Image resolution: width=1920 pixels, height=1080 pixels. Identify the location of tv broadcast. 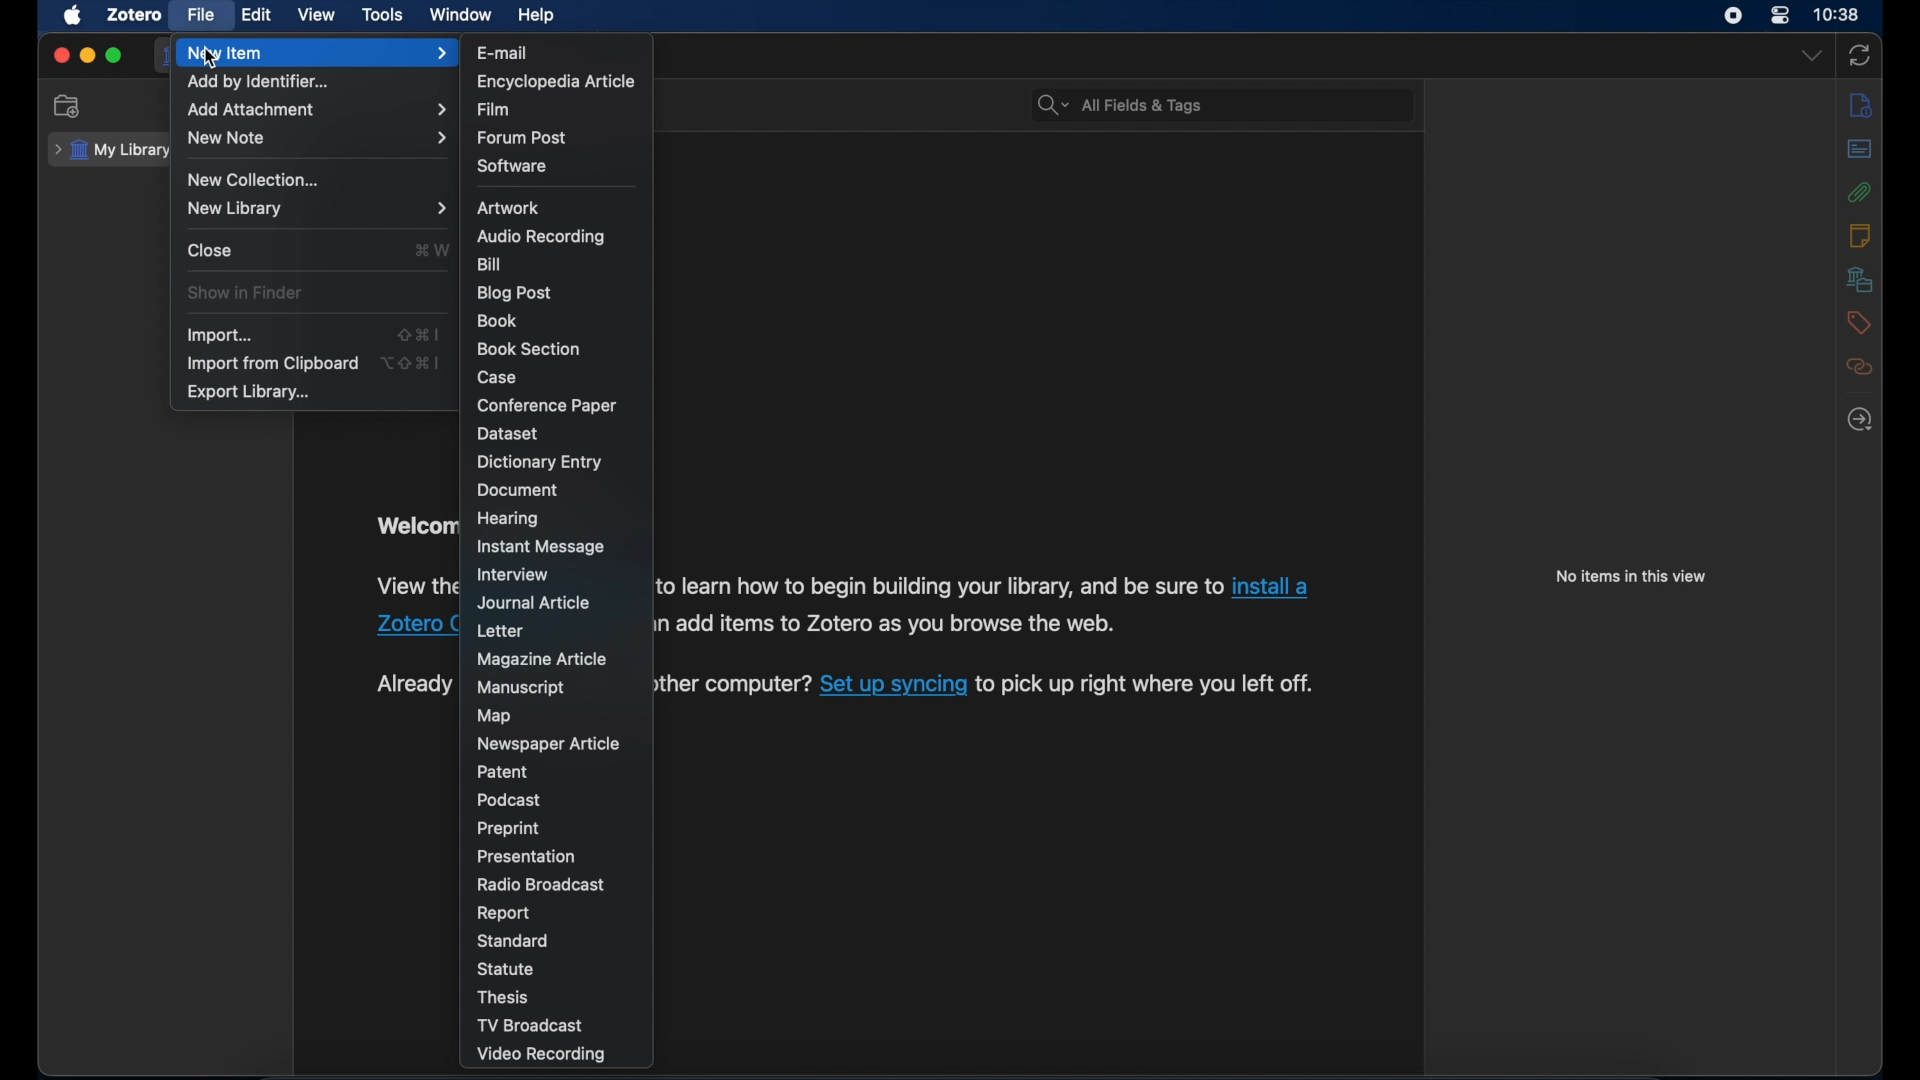
(546, 1024).